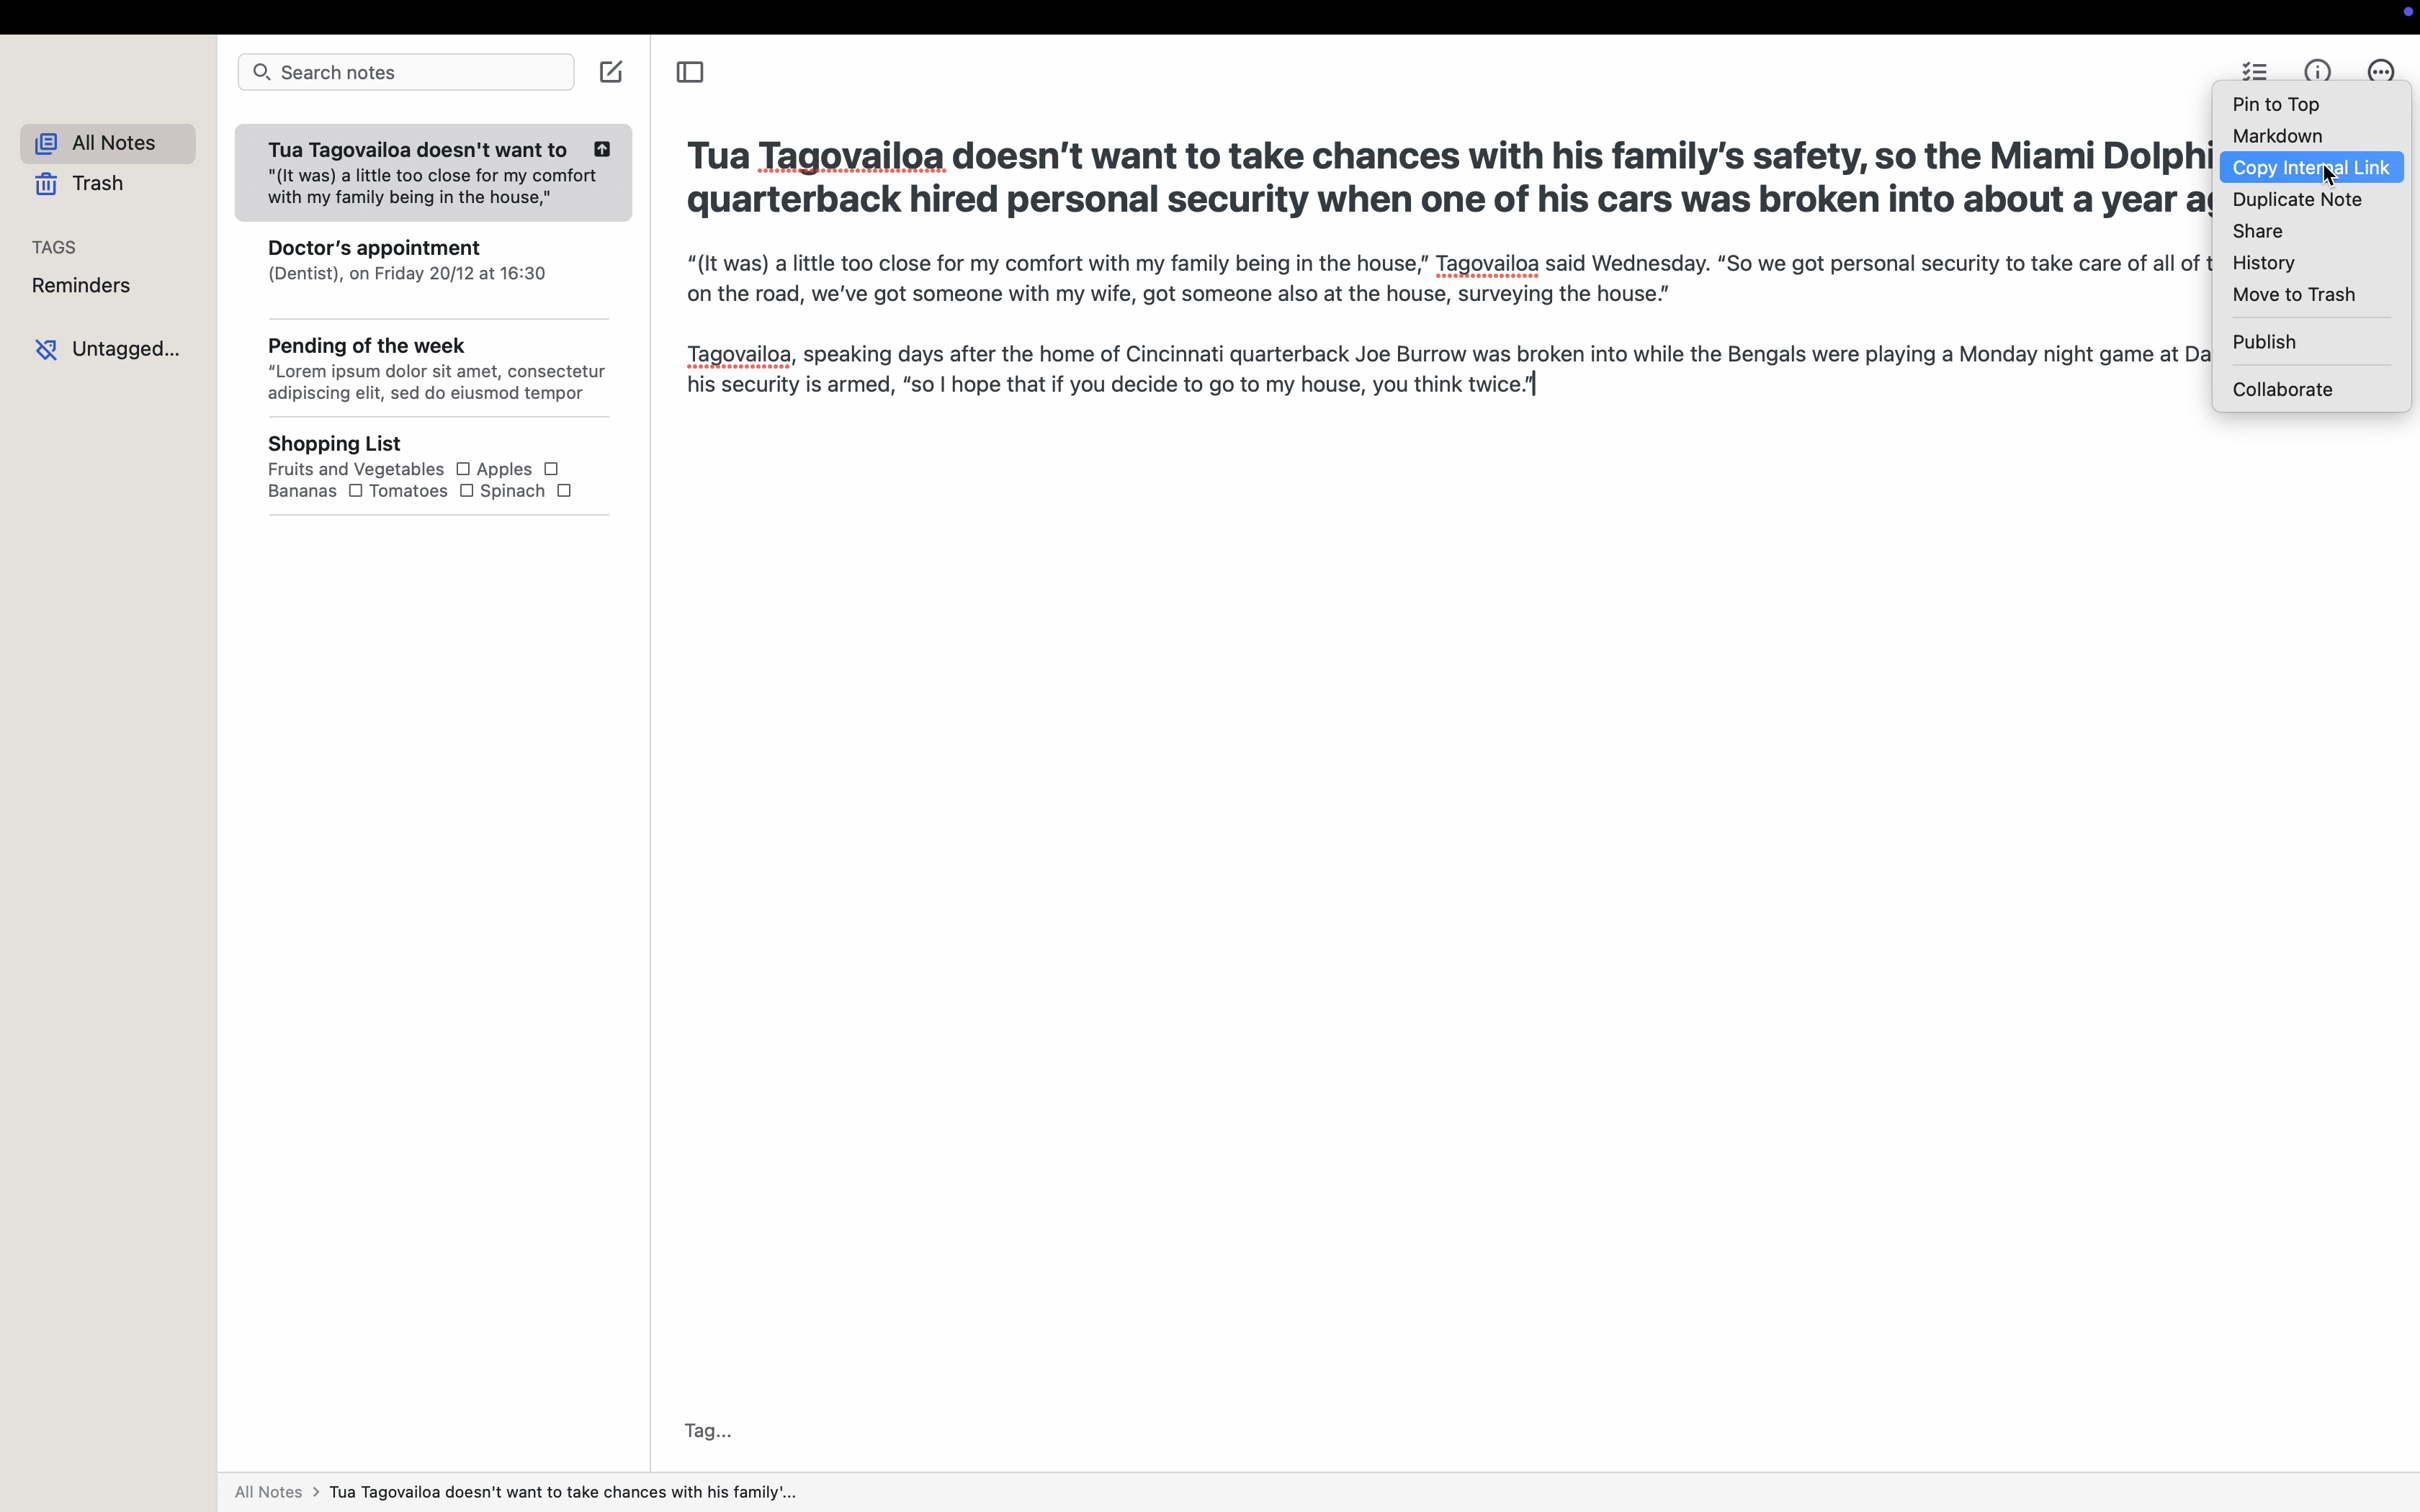 This screenshot has height=1512, width=2420. I want to click on search notes, so click(405, 75).